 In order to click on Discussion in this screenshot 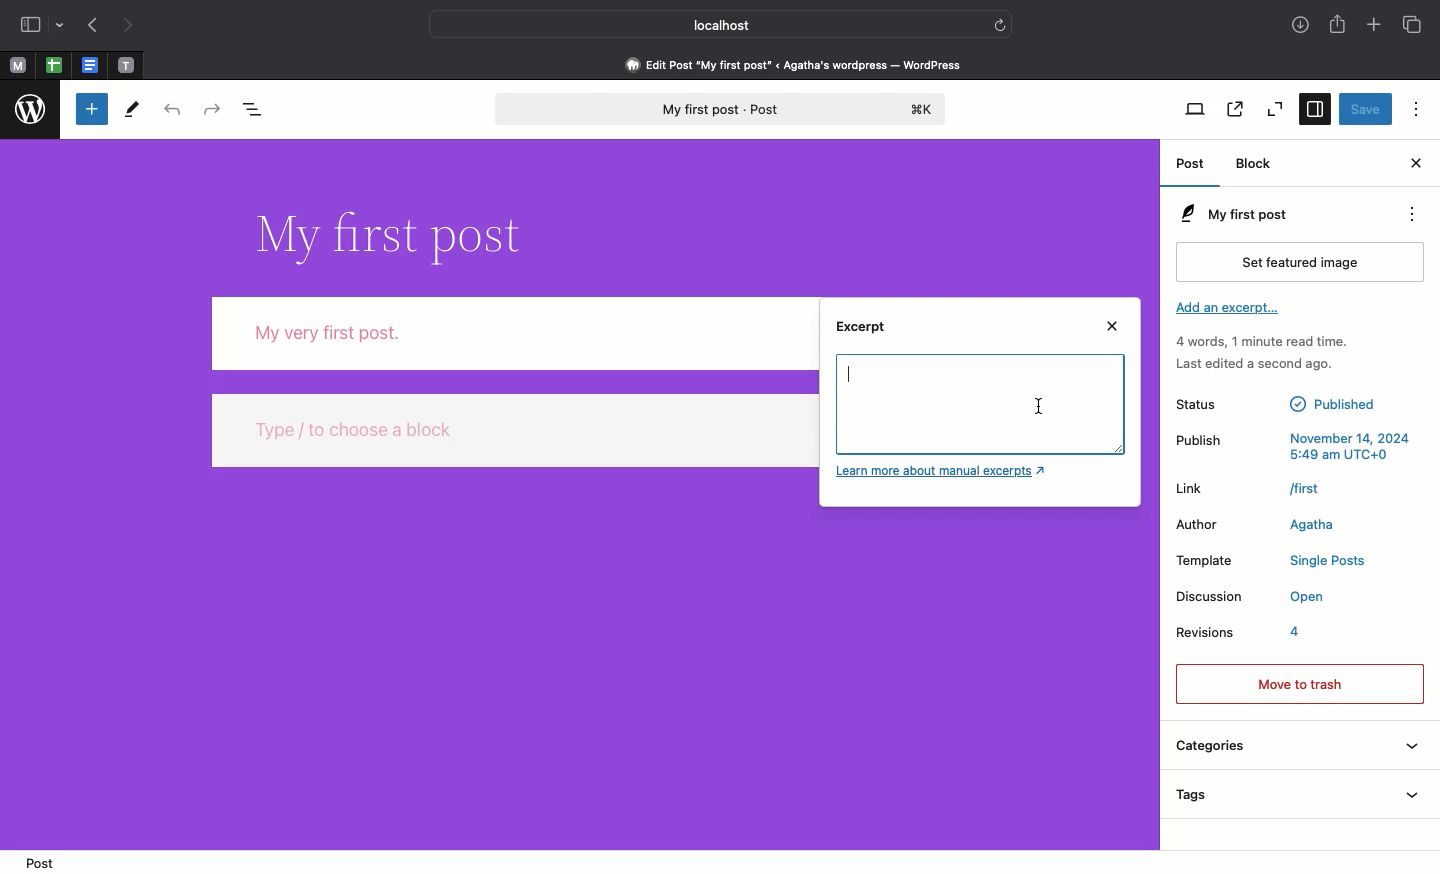, I will do `click(1250, 599)`.